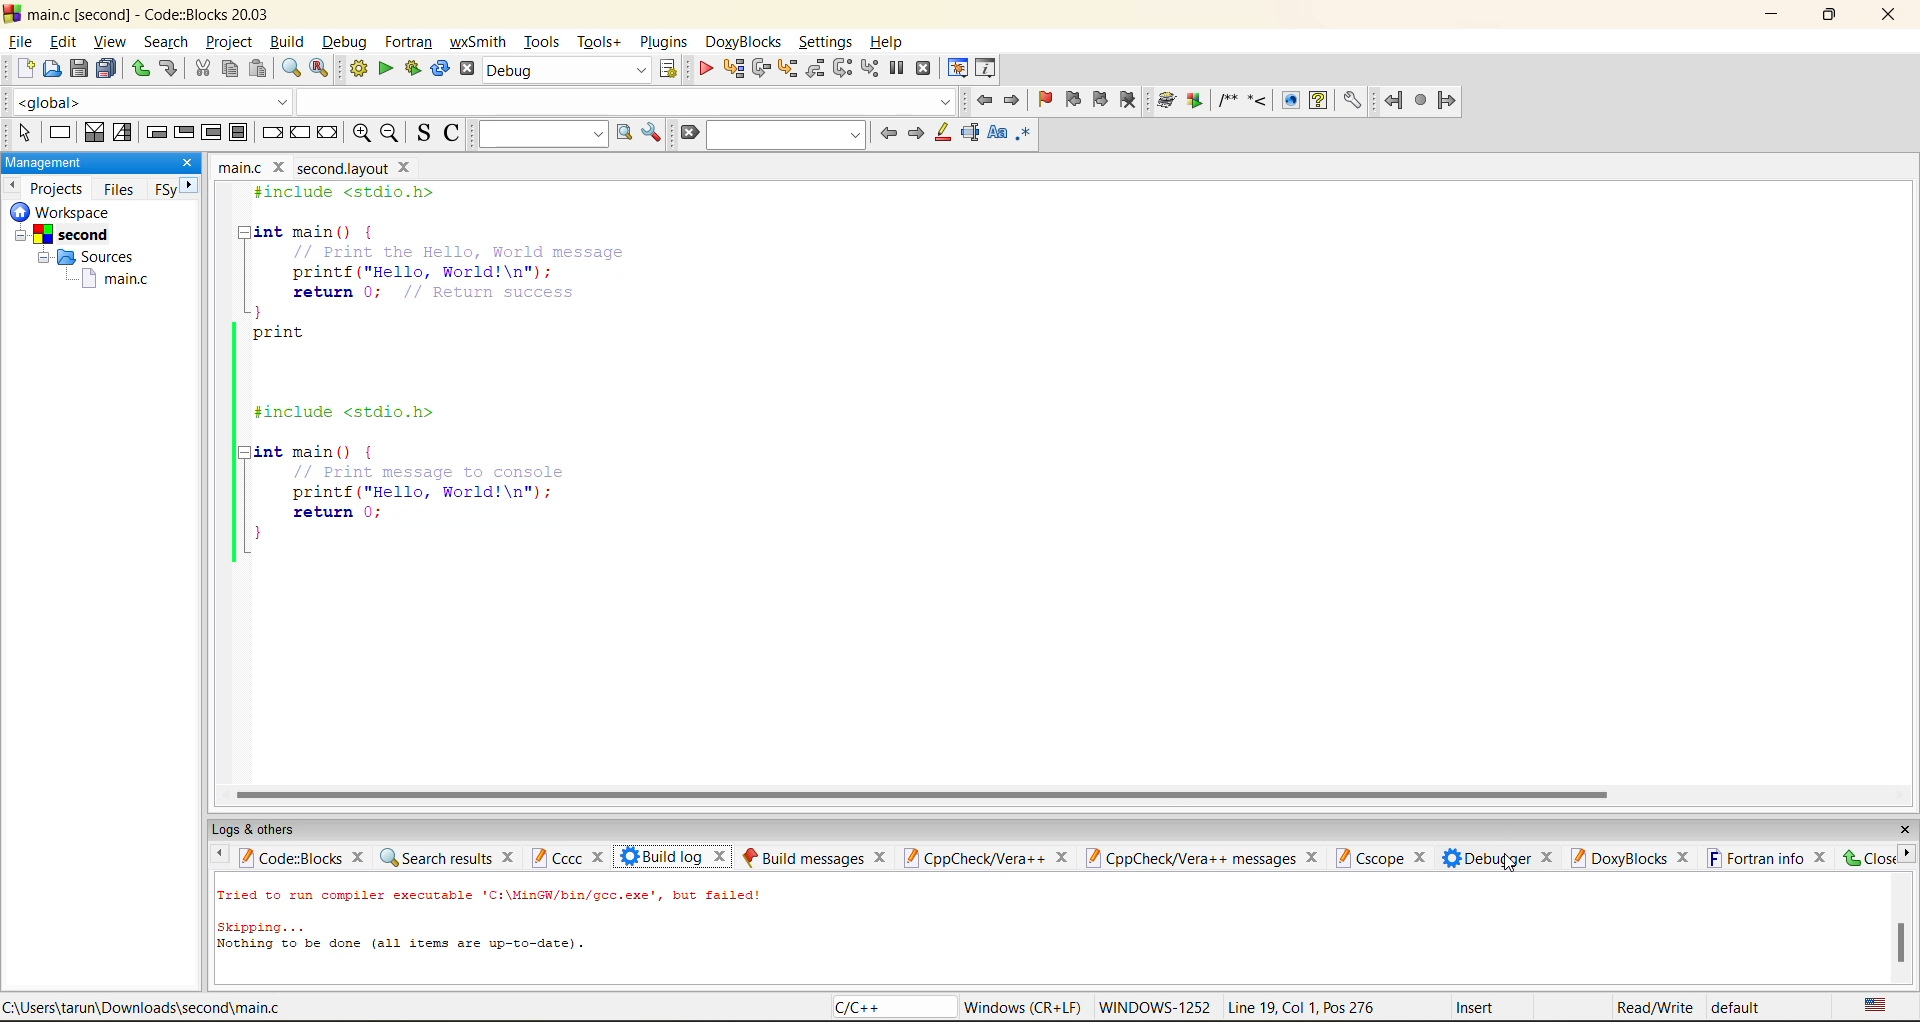 The width and height of the screenshot is (1920, 1022). I want to click on run search, so click(627, 134).